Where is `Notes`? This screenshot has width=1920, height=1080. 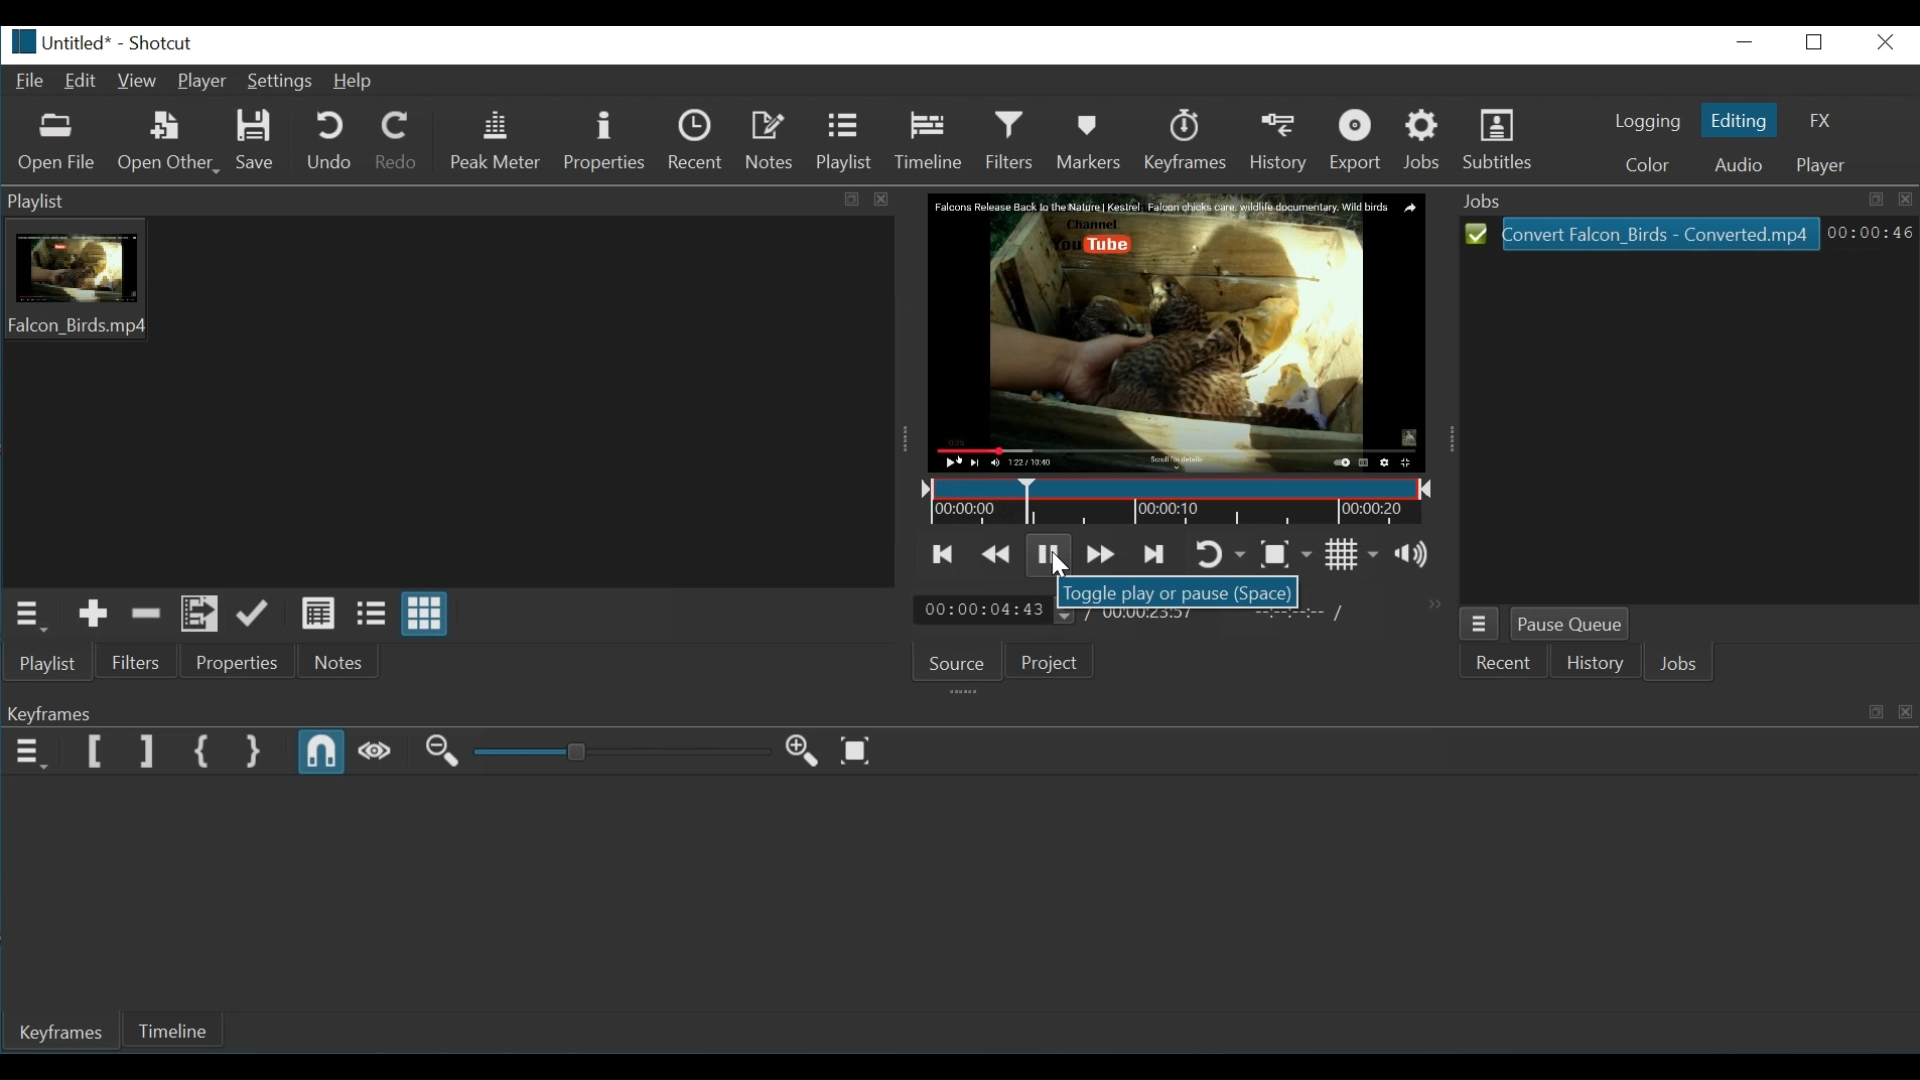 Notes is located at coordinates (767, 139).